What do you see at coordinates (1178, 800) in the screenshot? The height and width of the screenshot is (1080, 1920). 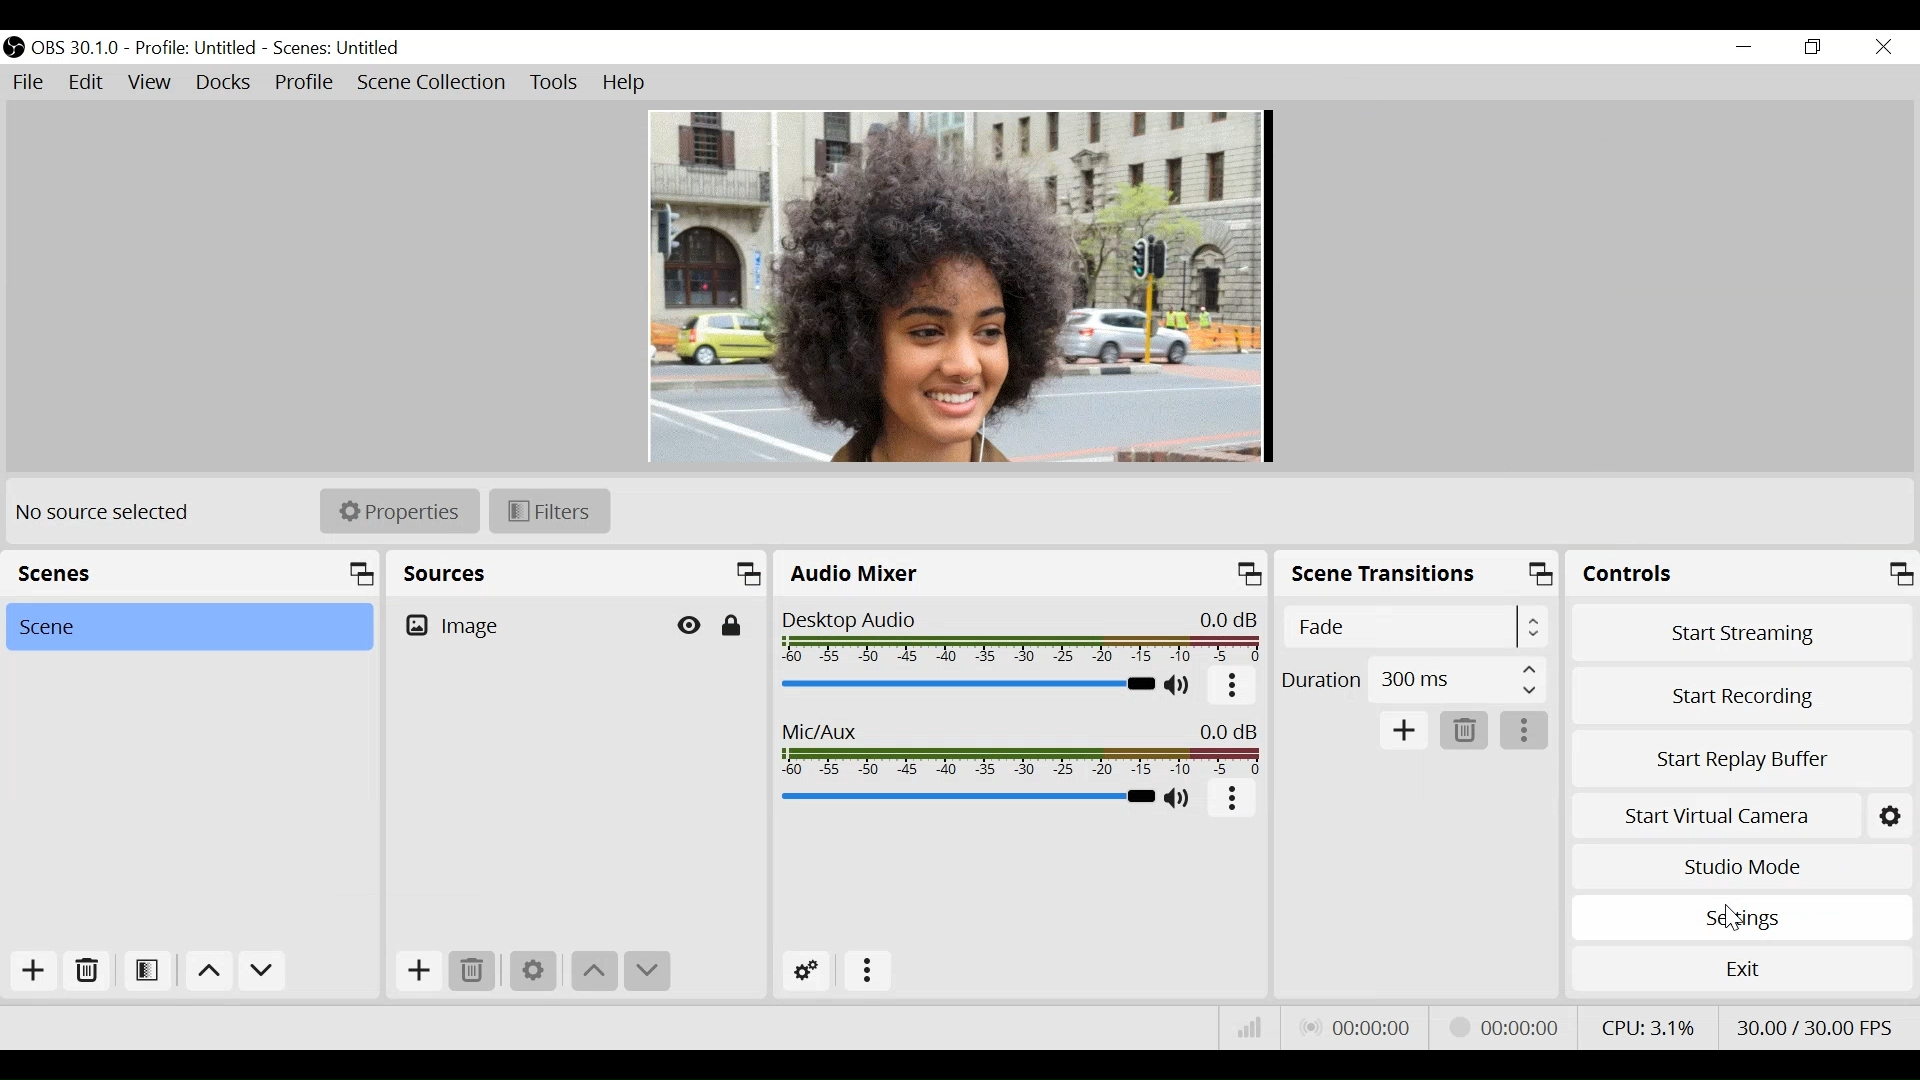 I see `(un)mutr` at bounding box center [1178, 800].